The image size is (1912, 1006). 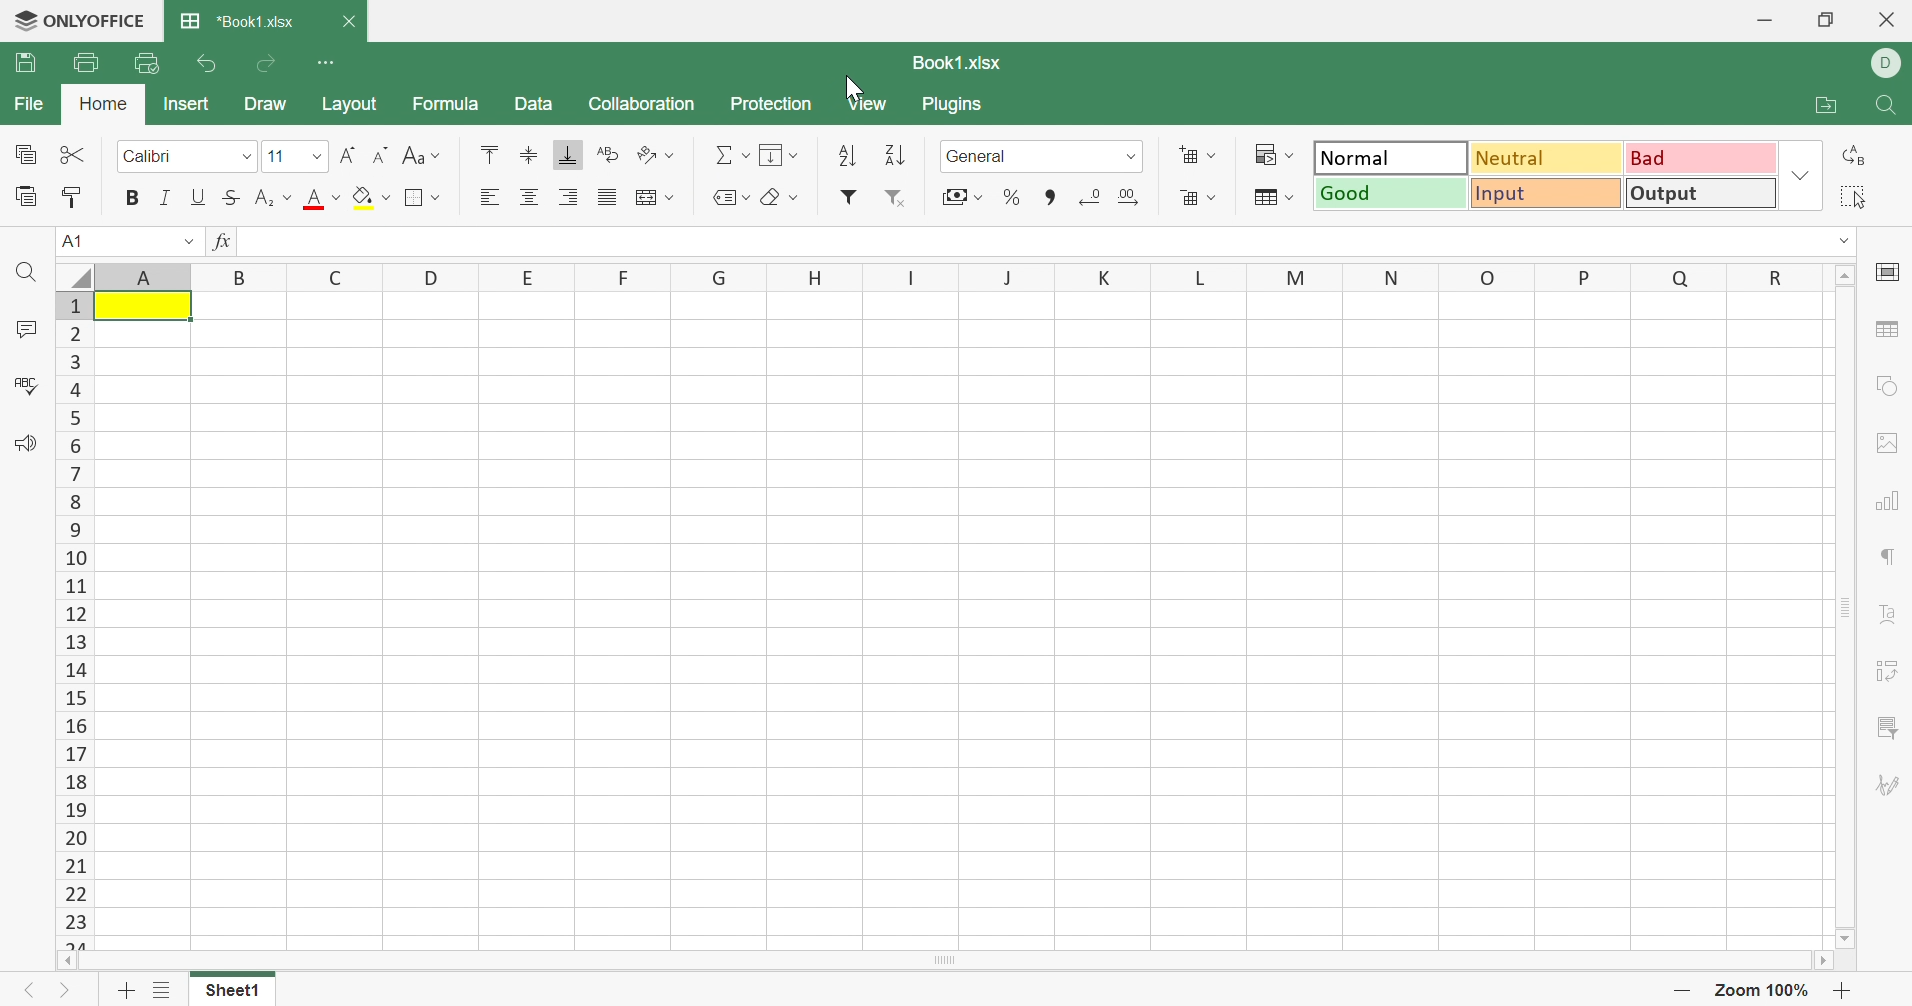 What do you see at coordinates (1851, 157) in the screenshot?
I see `Replace` at bounding box center [1851, 157].